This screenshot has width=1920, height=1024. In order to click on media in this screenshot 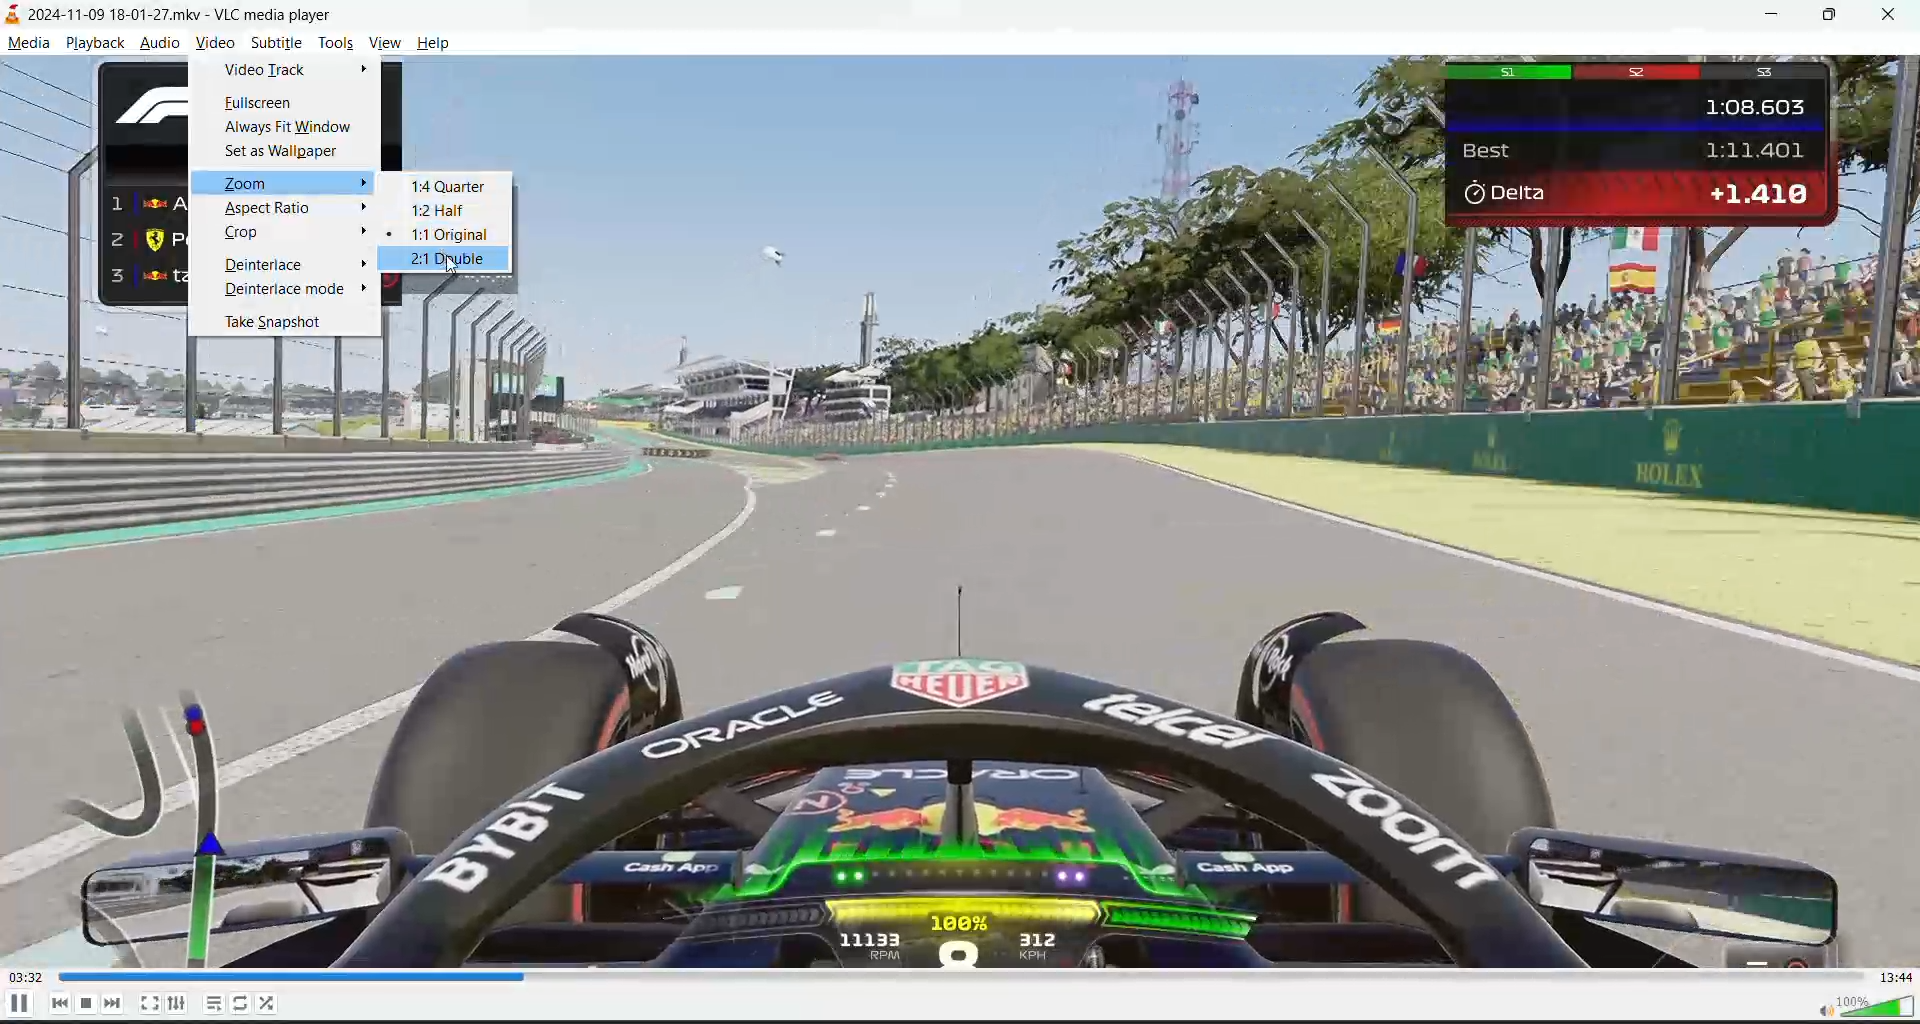, I will do `click(36, 44)`.